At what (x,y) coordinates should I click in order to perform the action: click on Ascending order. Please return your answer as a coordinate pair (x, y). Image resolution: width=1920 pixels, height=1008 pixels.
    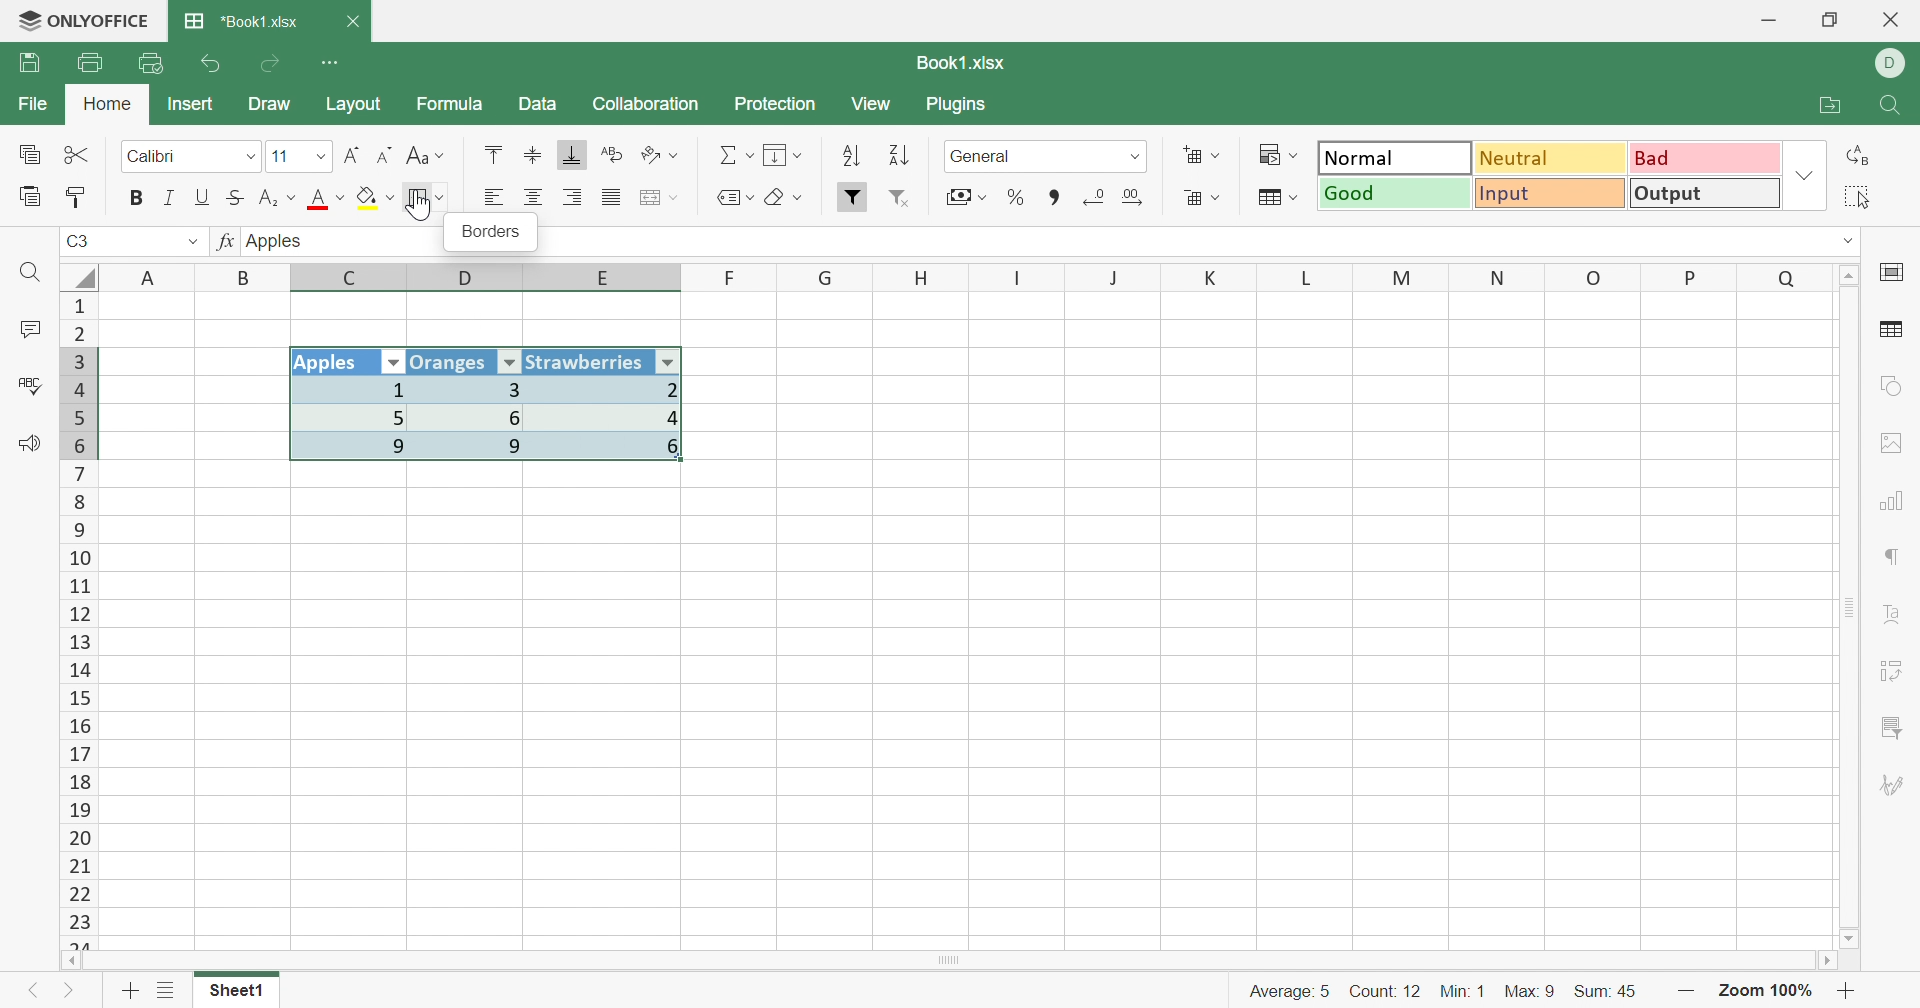
    Looking at the image, I should click on (850, 157).